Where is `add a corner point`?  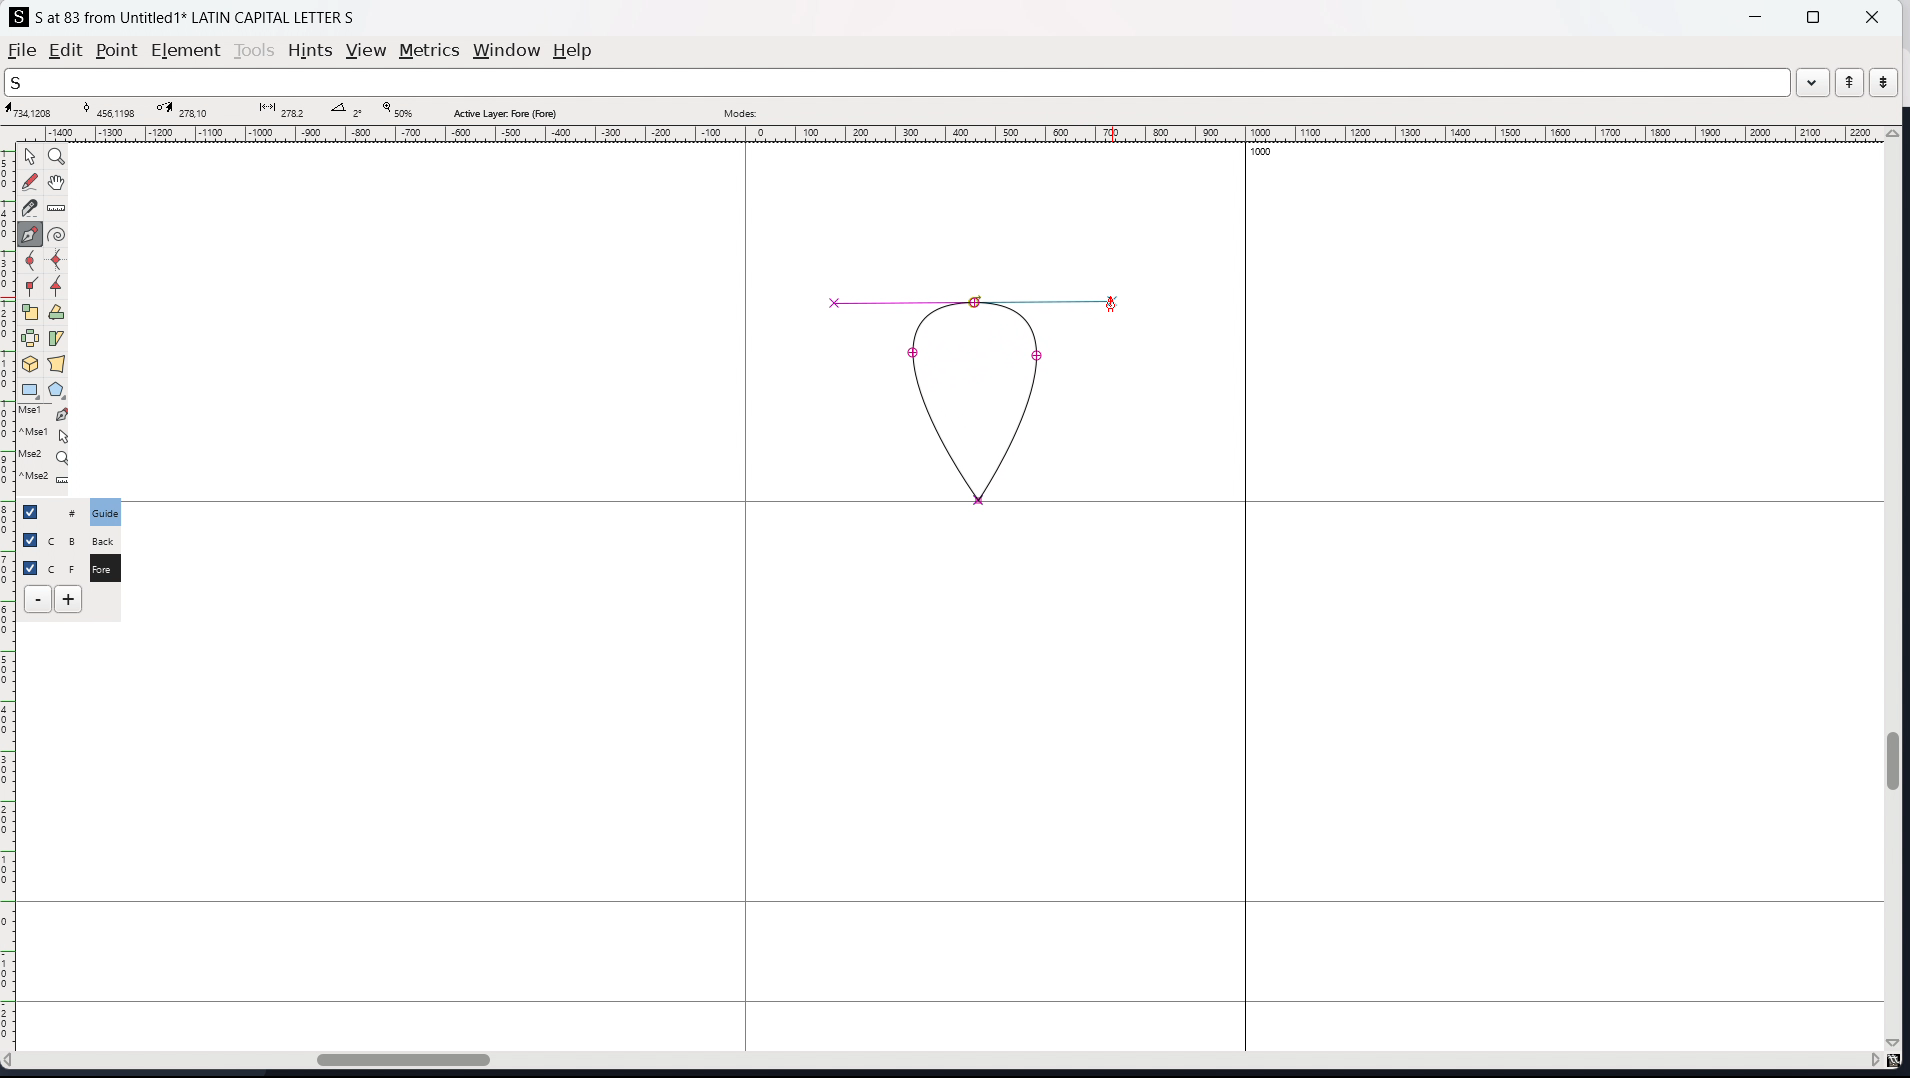
add a corner point is located at coordinates (31, 288).